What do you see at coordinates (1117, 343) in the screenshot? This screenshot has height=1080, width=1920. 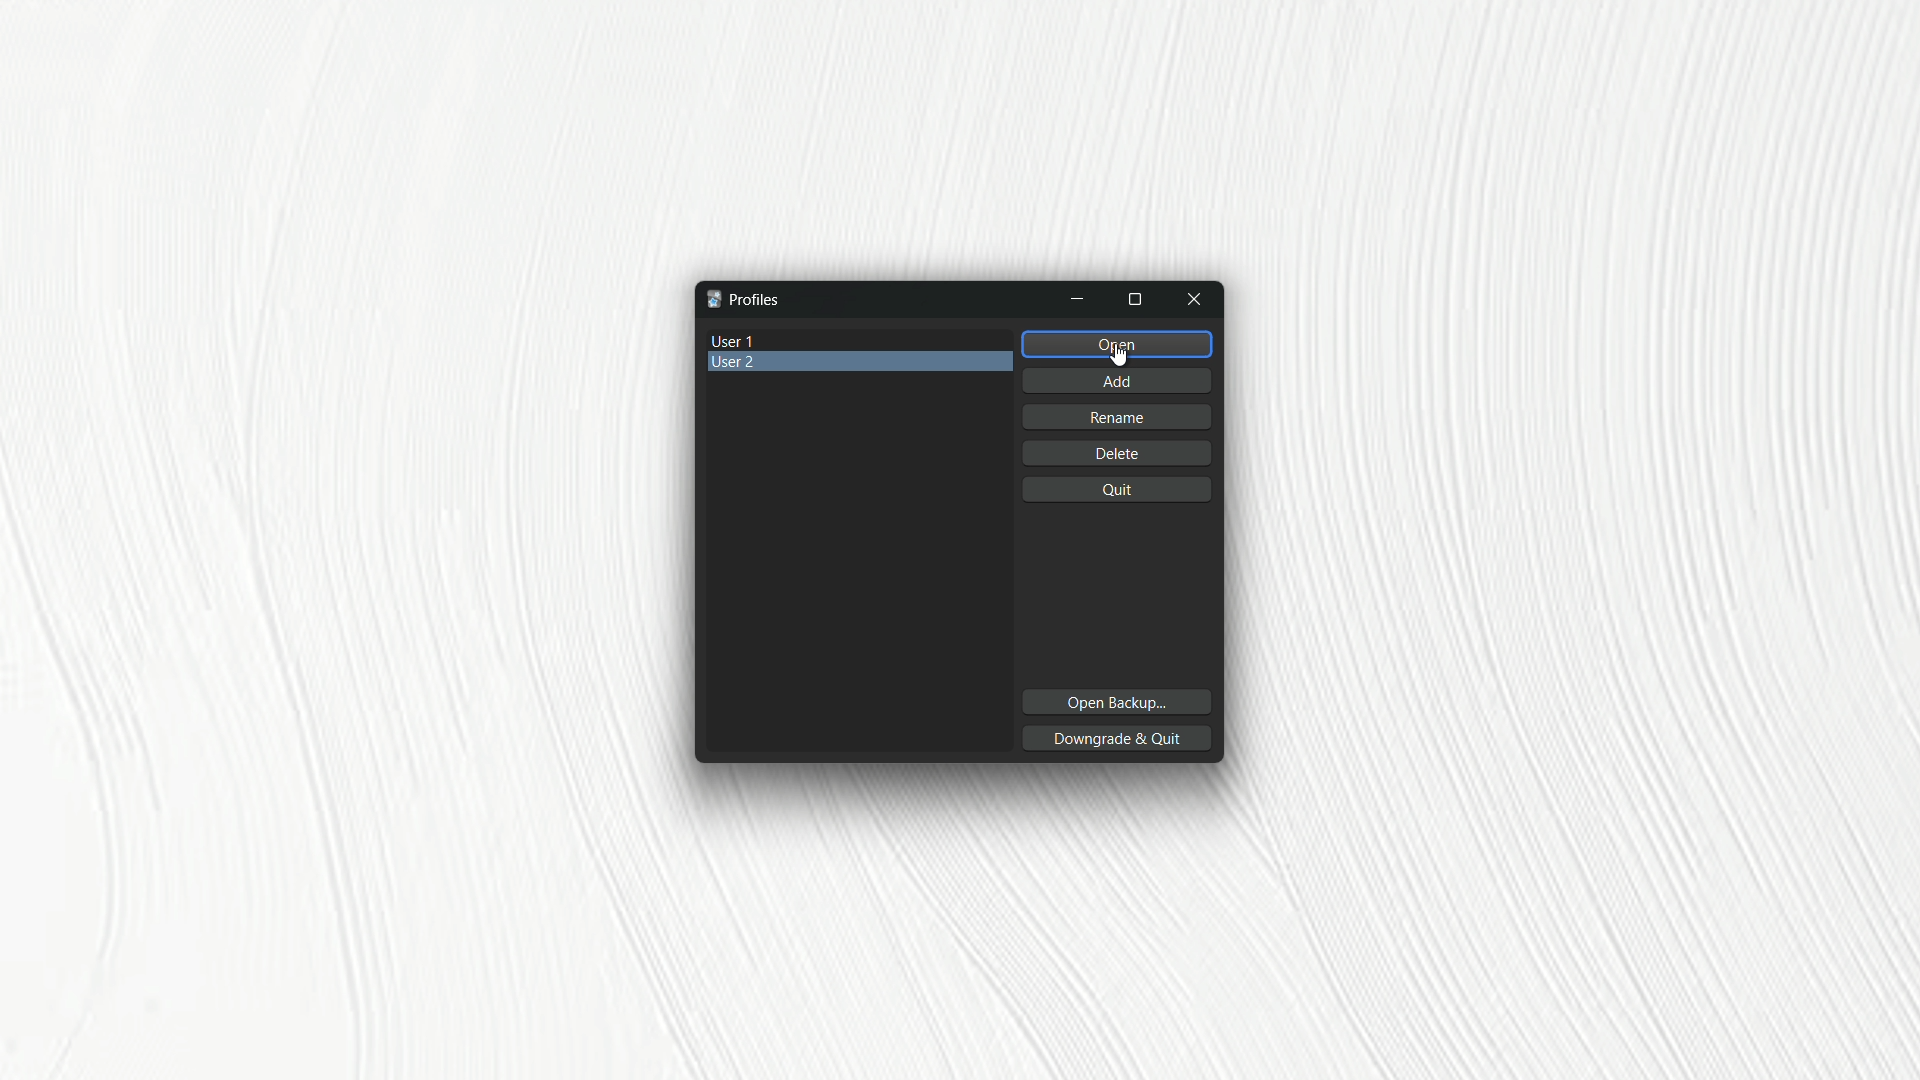 I see `open` at bounding box center [1117, 343].